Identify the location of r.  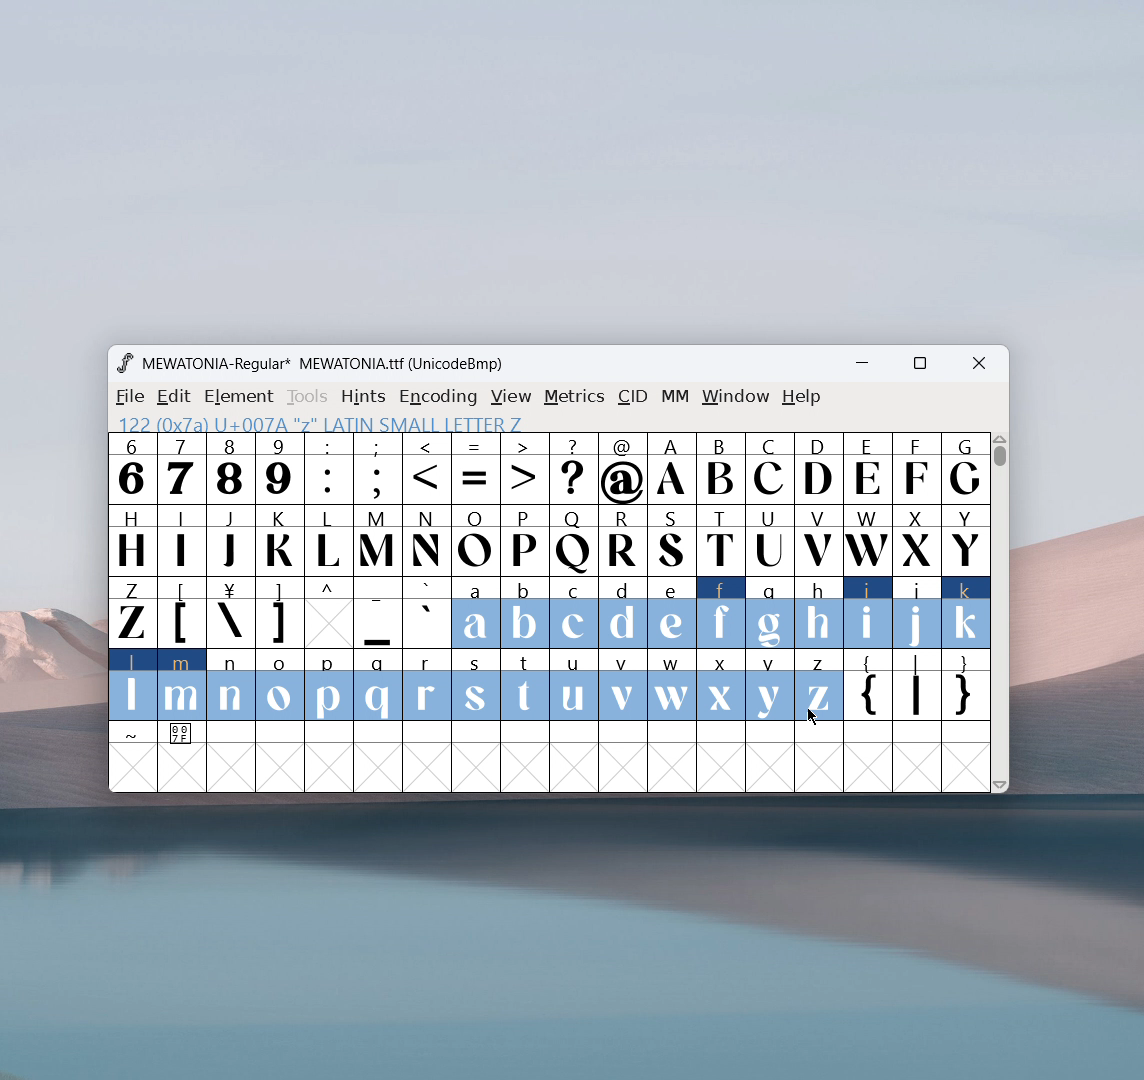
(426, 686).